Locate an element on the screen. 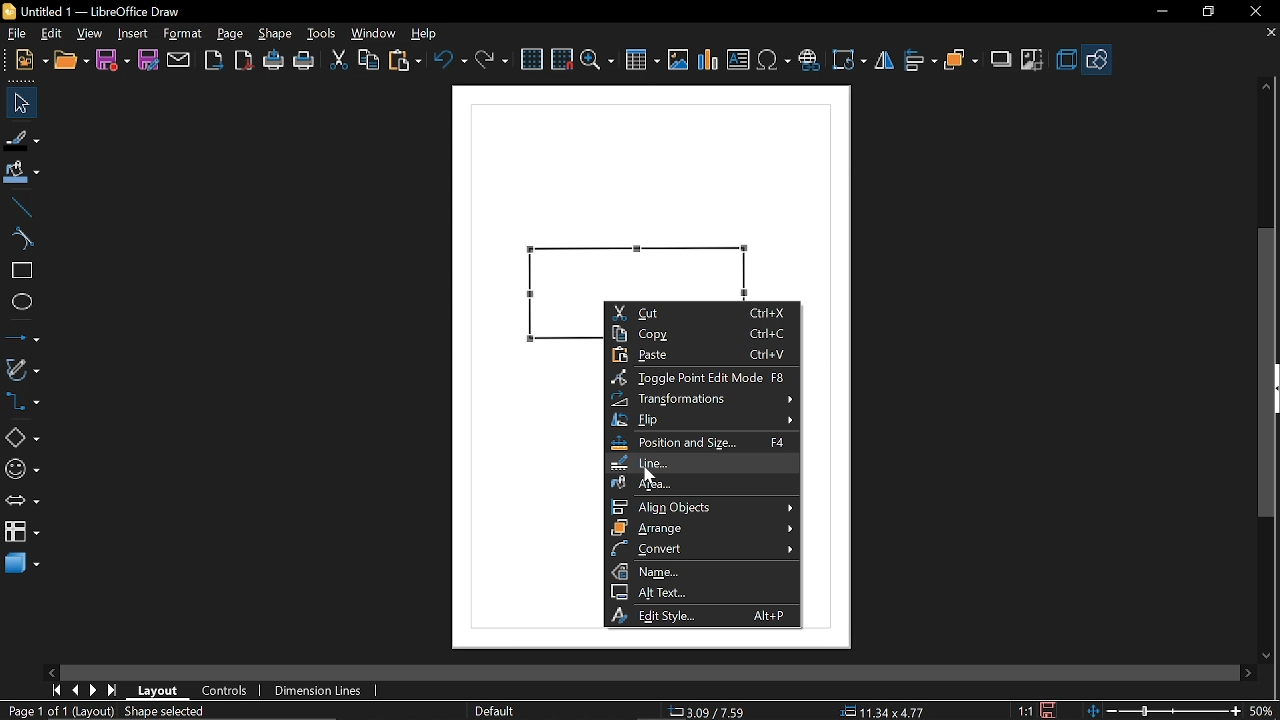  Grid is located at coordinates (533, 59).